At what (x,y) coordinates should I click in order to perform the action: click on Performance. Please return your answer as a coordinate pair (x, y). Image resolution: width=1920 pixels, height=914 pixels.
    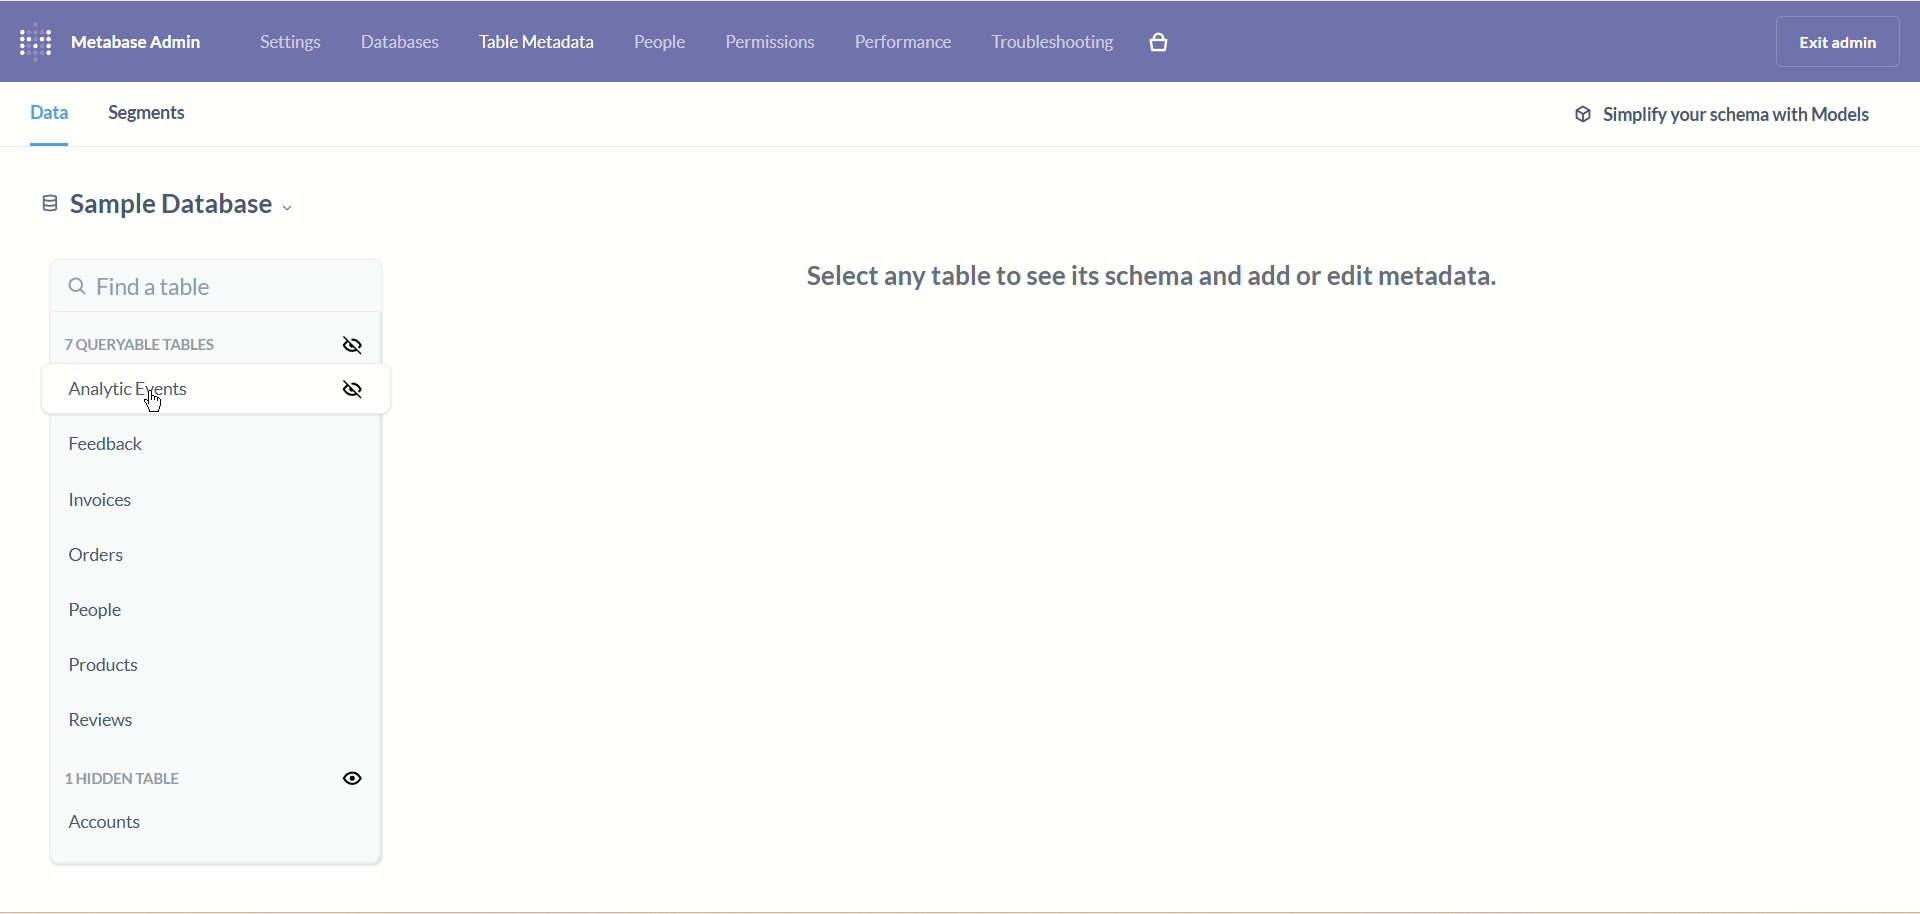
    Looking at the image, I should click on (907, 48).